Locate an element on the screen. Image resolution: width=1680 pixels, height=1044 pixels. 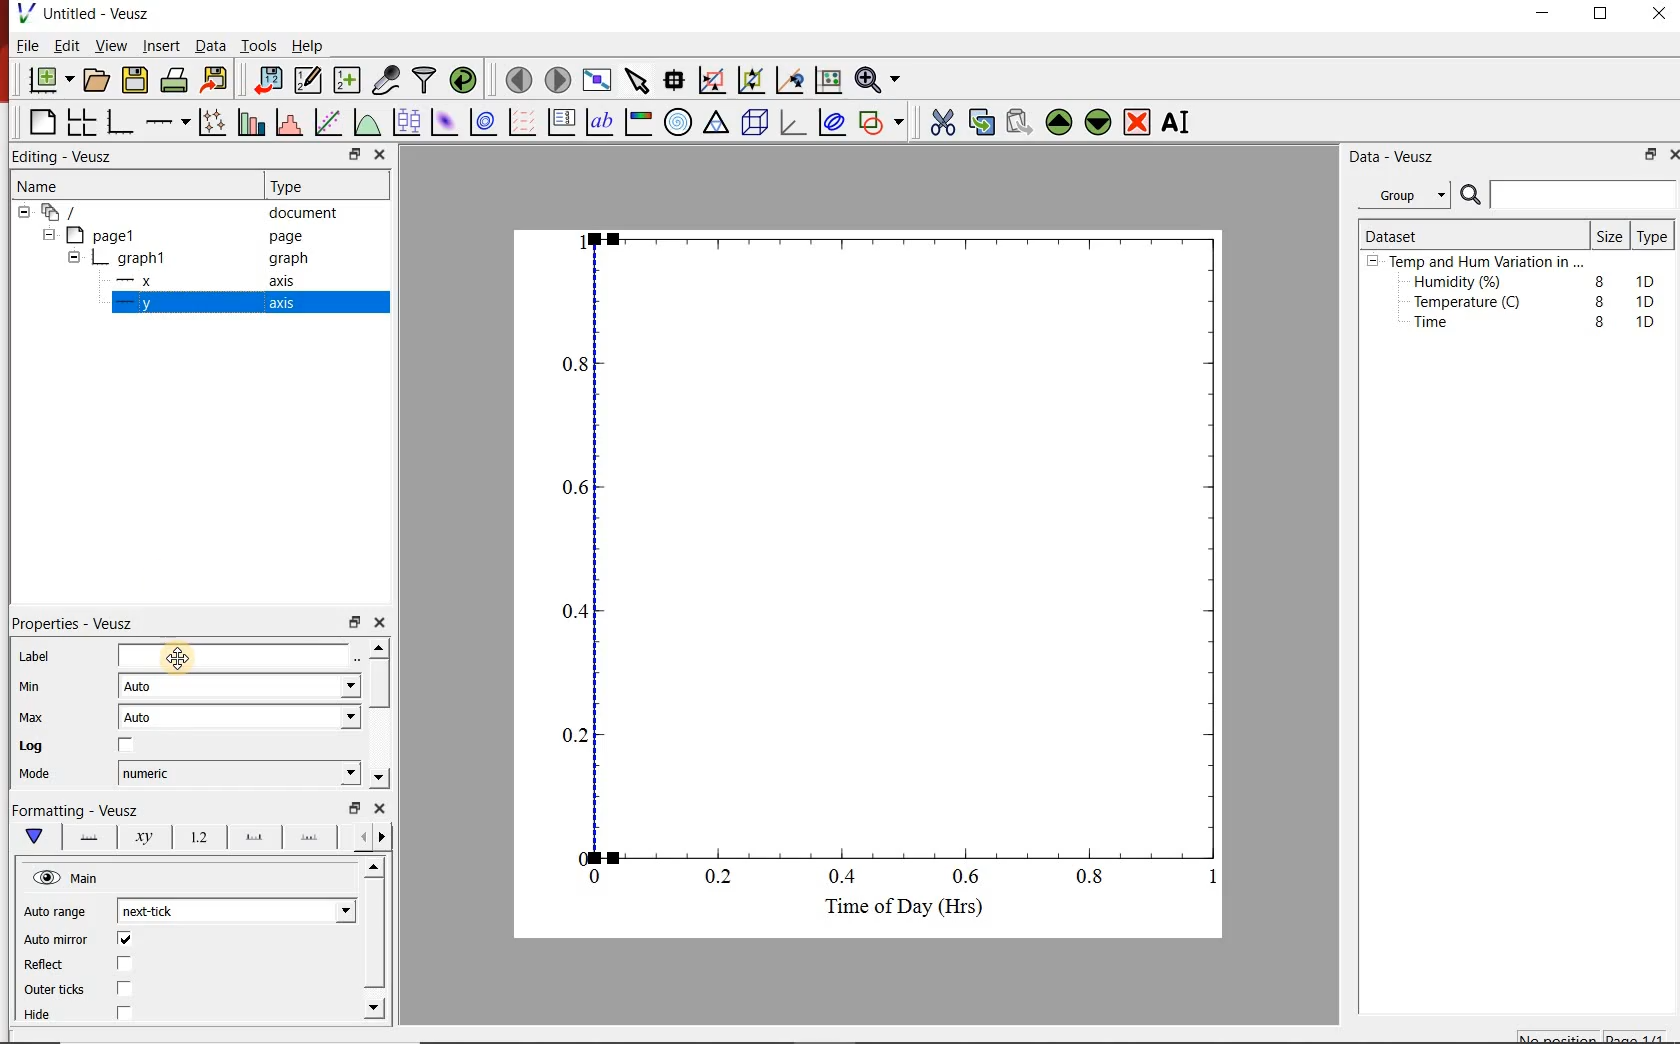
Auto is located at coordinates (148, 687).